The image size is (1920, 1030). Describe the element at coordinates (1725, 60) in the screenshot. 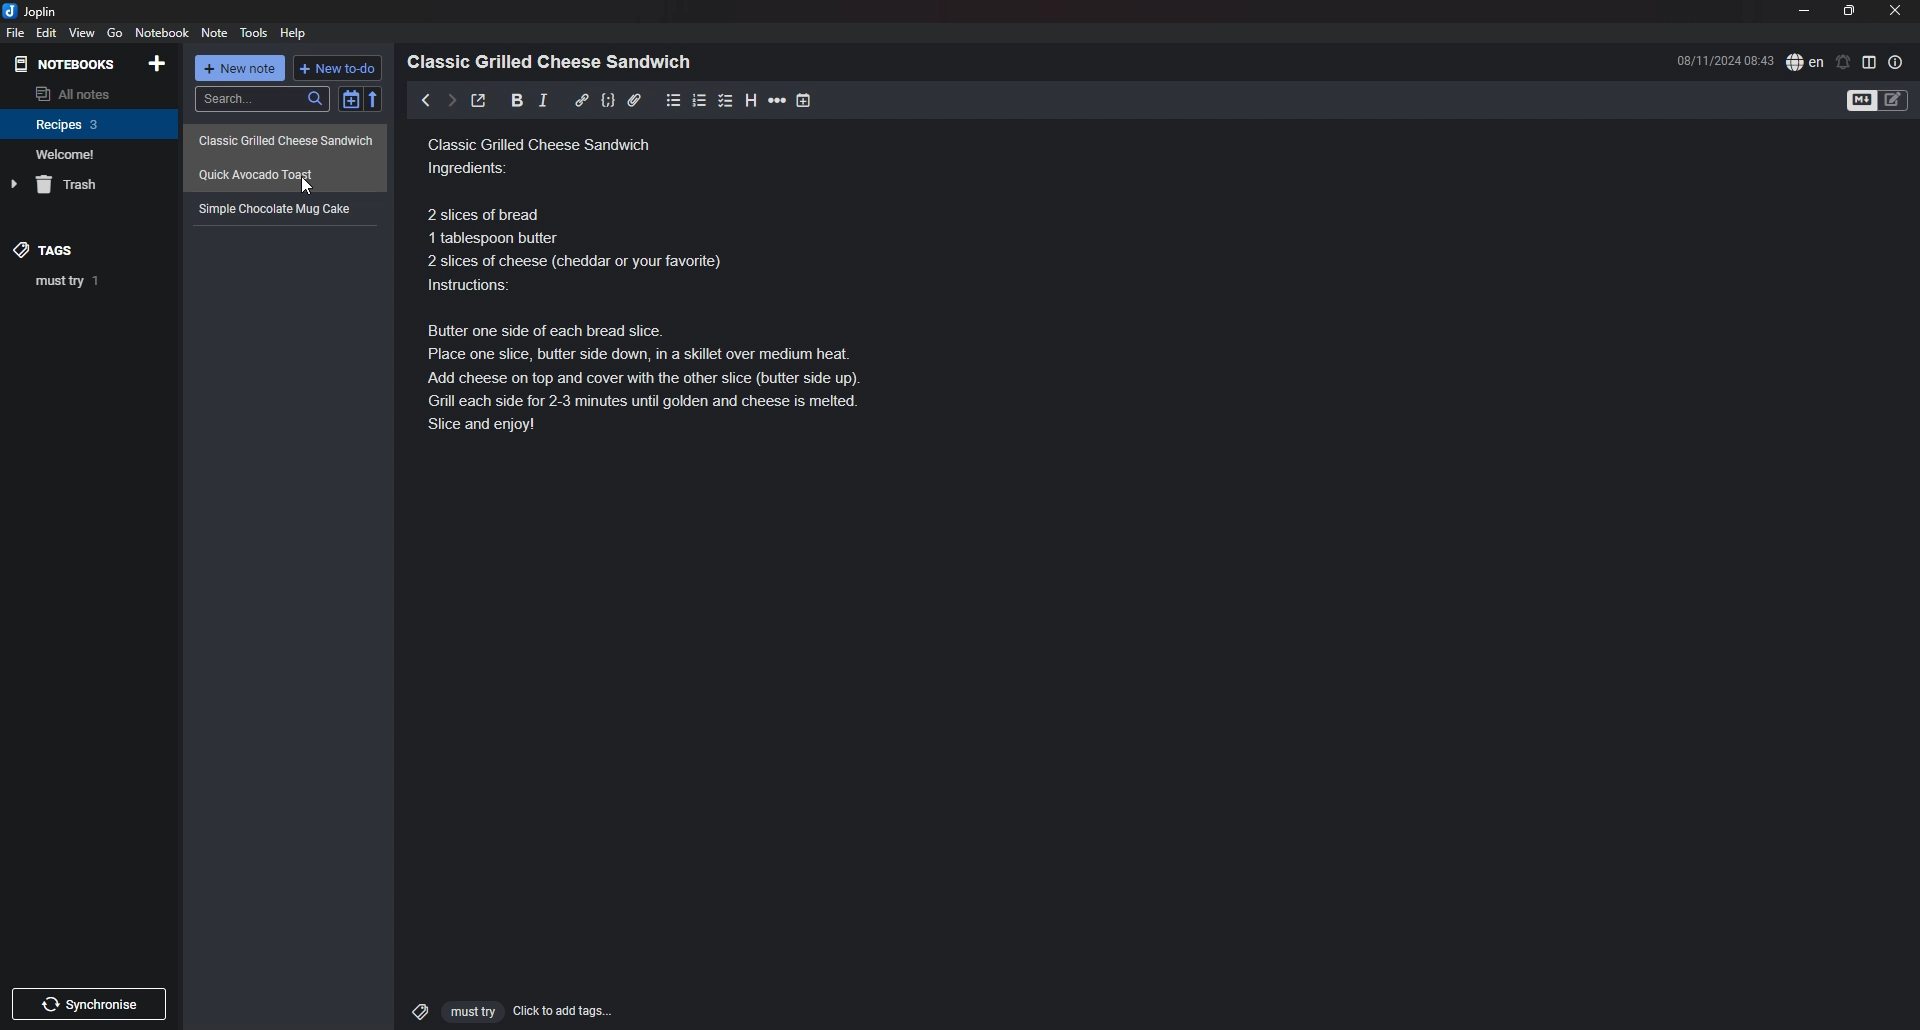

I see `time` at that location.